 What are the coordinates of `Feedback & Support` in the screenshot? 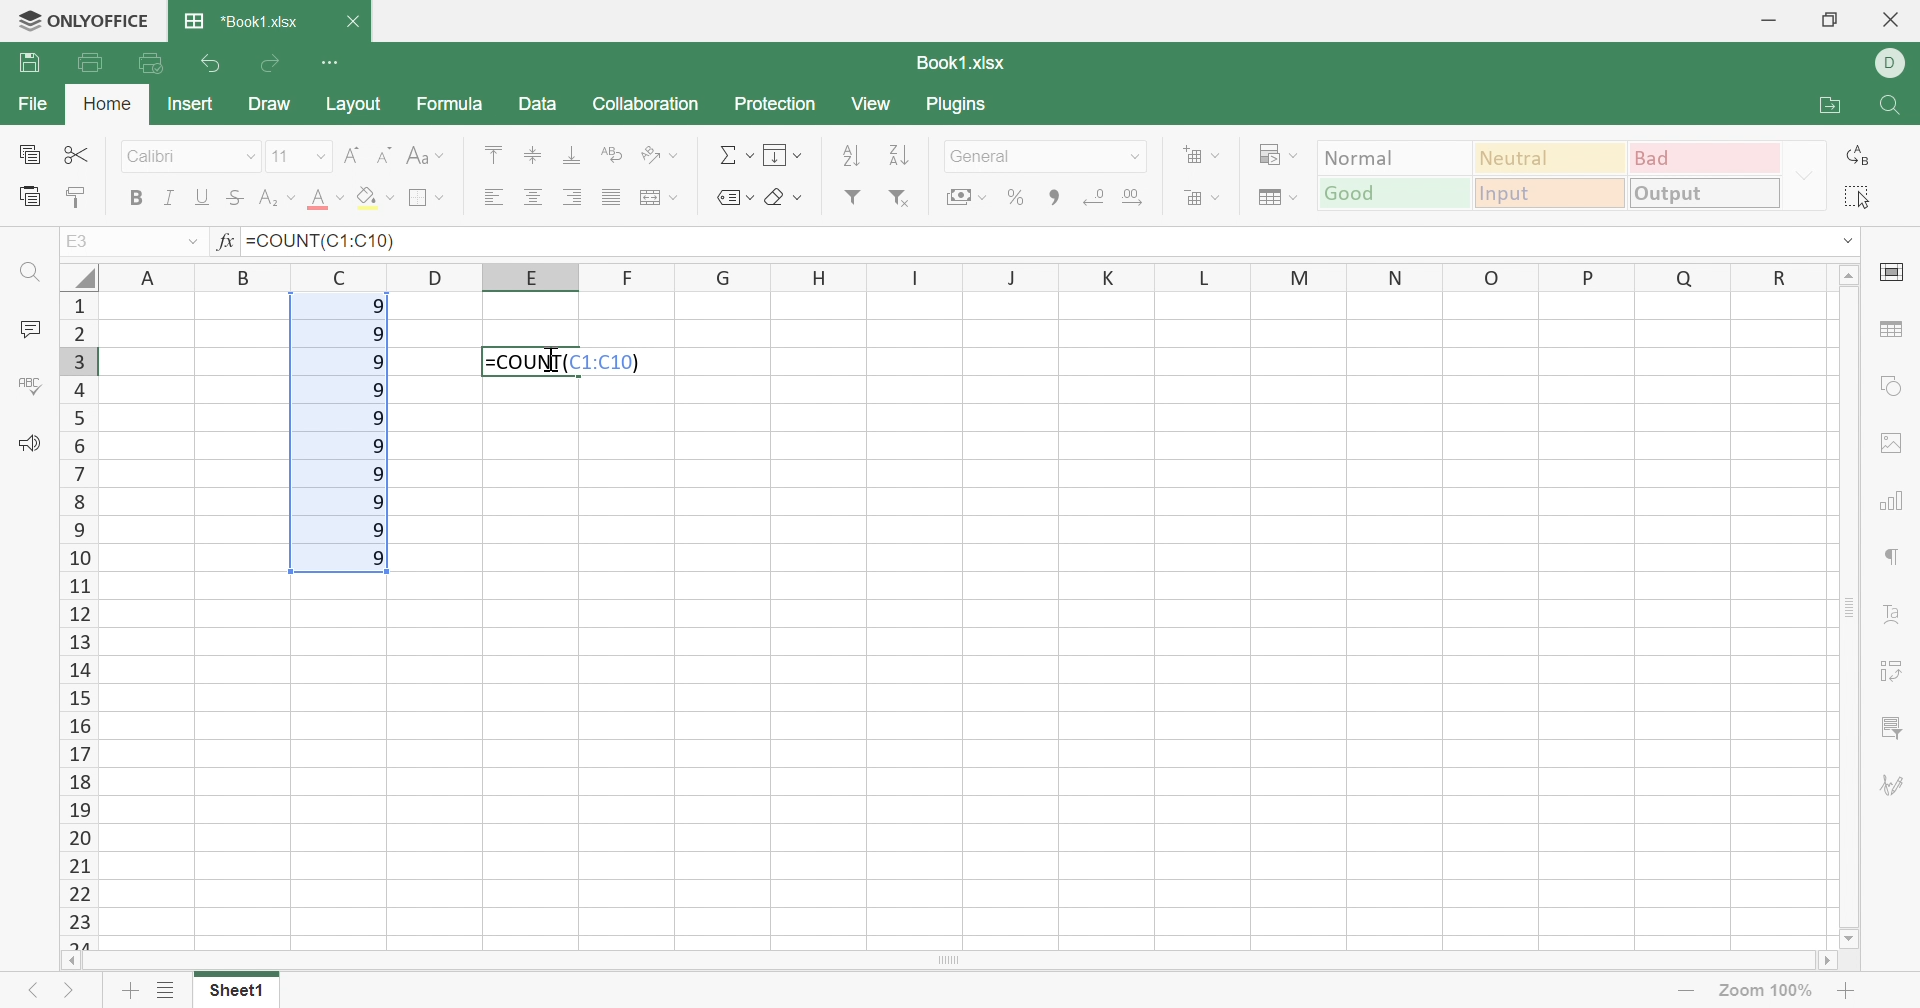 It's located at (29, 445).